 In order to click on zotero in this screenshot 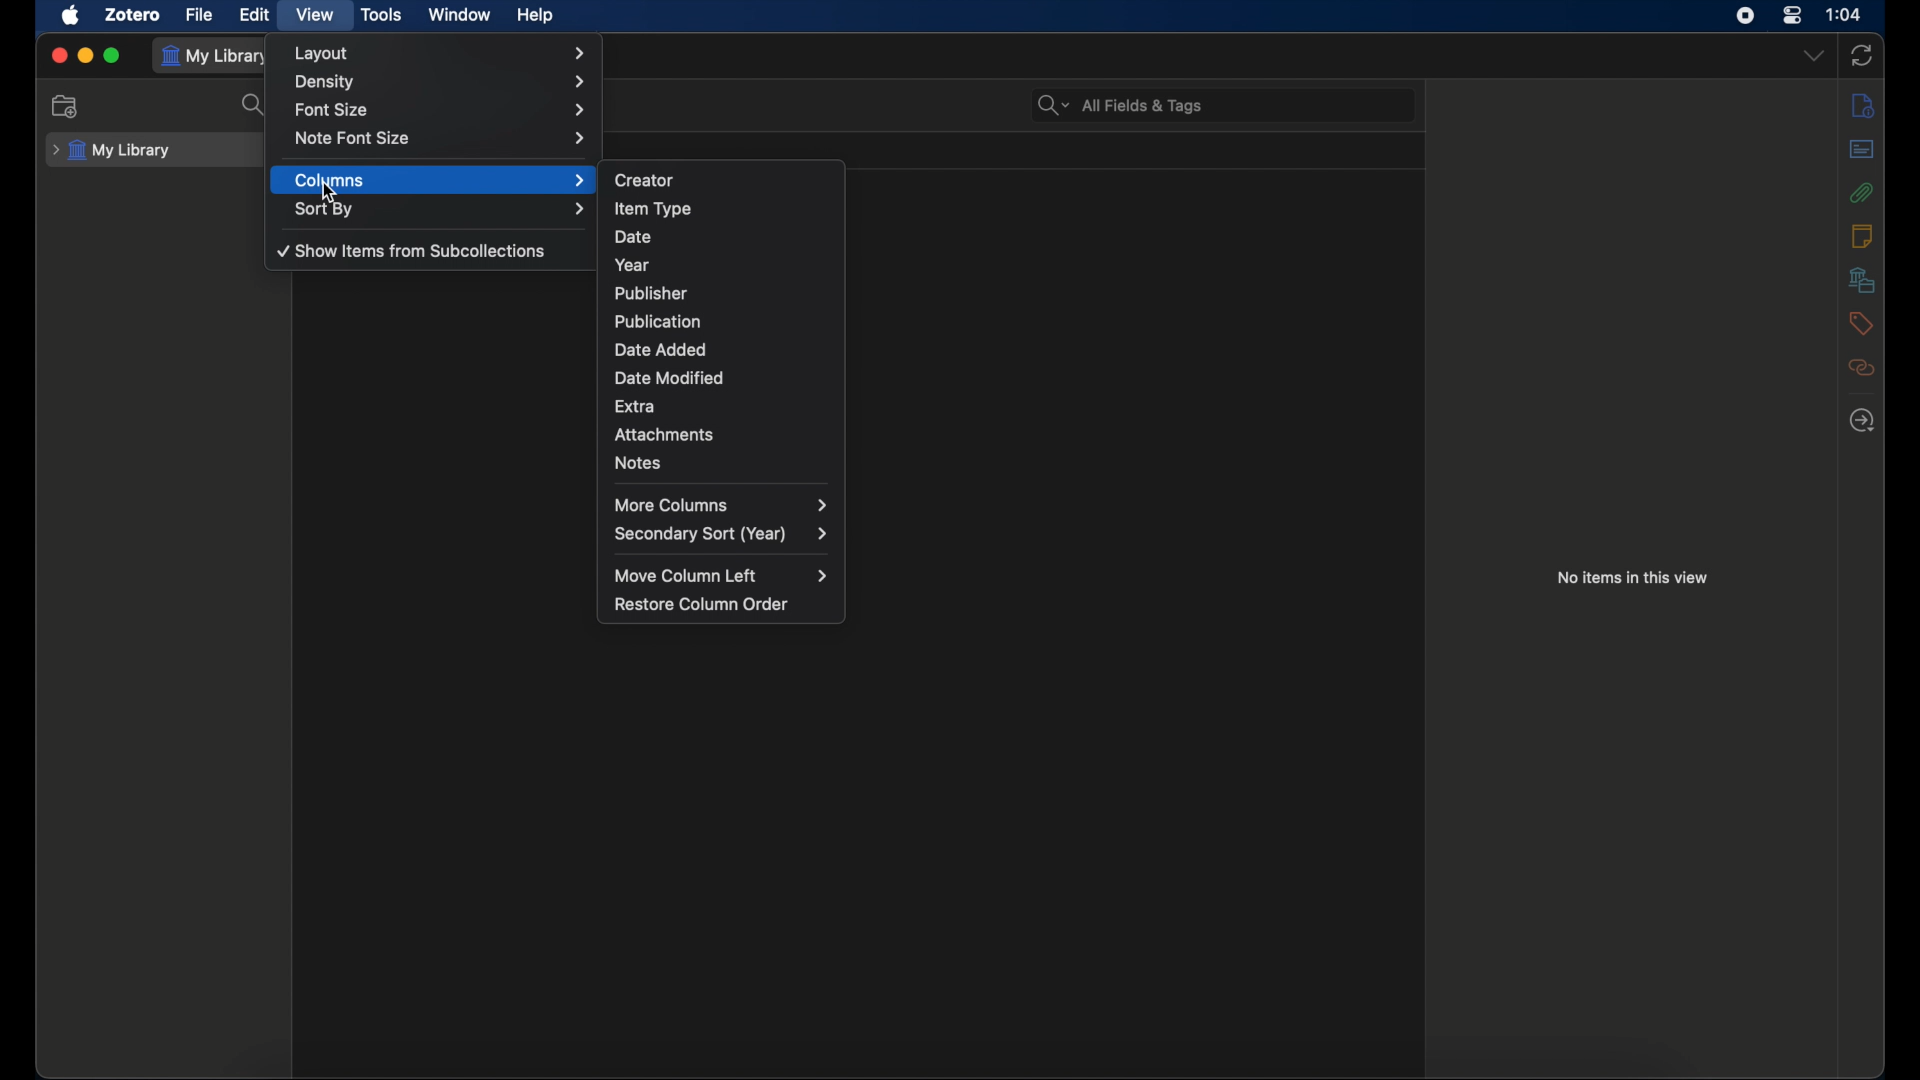, I will do `click(134, 16)`.